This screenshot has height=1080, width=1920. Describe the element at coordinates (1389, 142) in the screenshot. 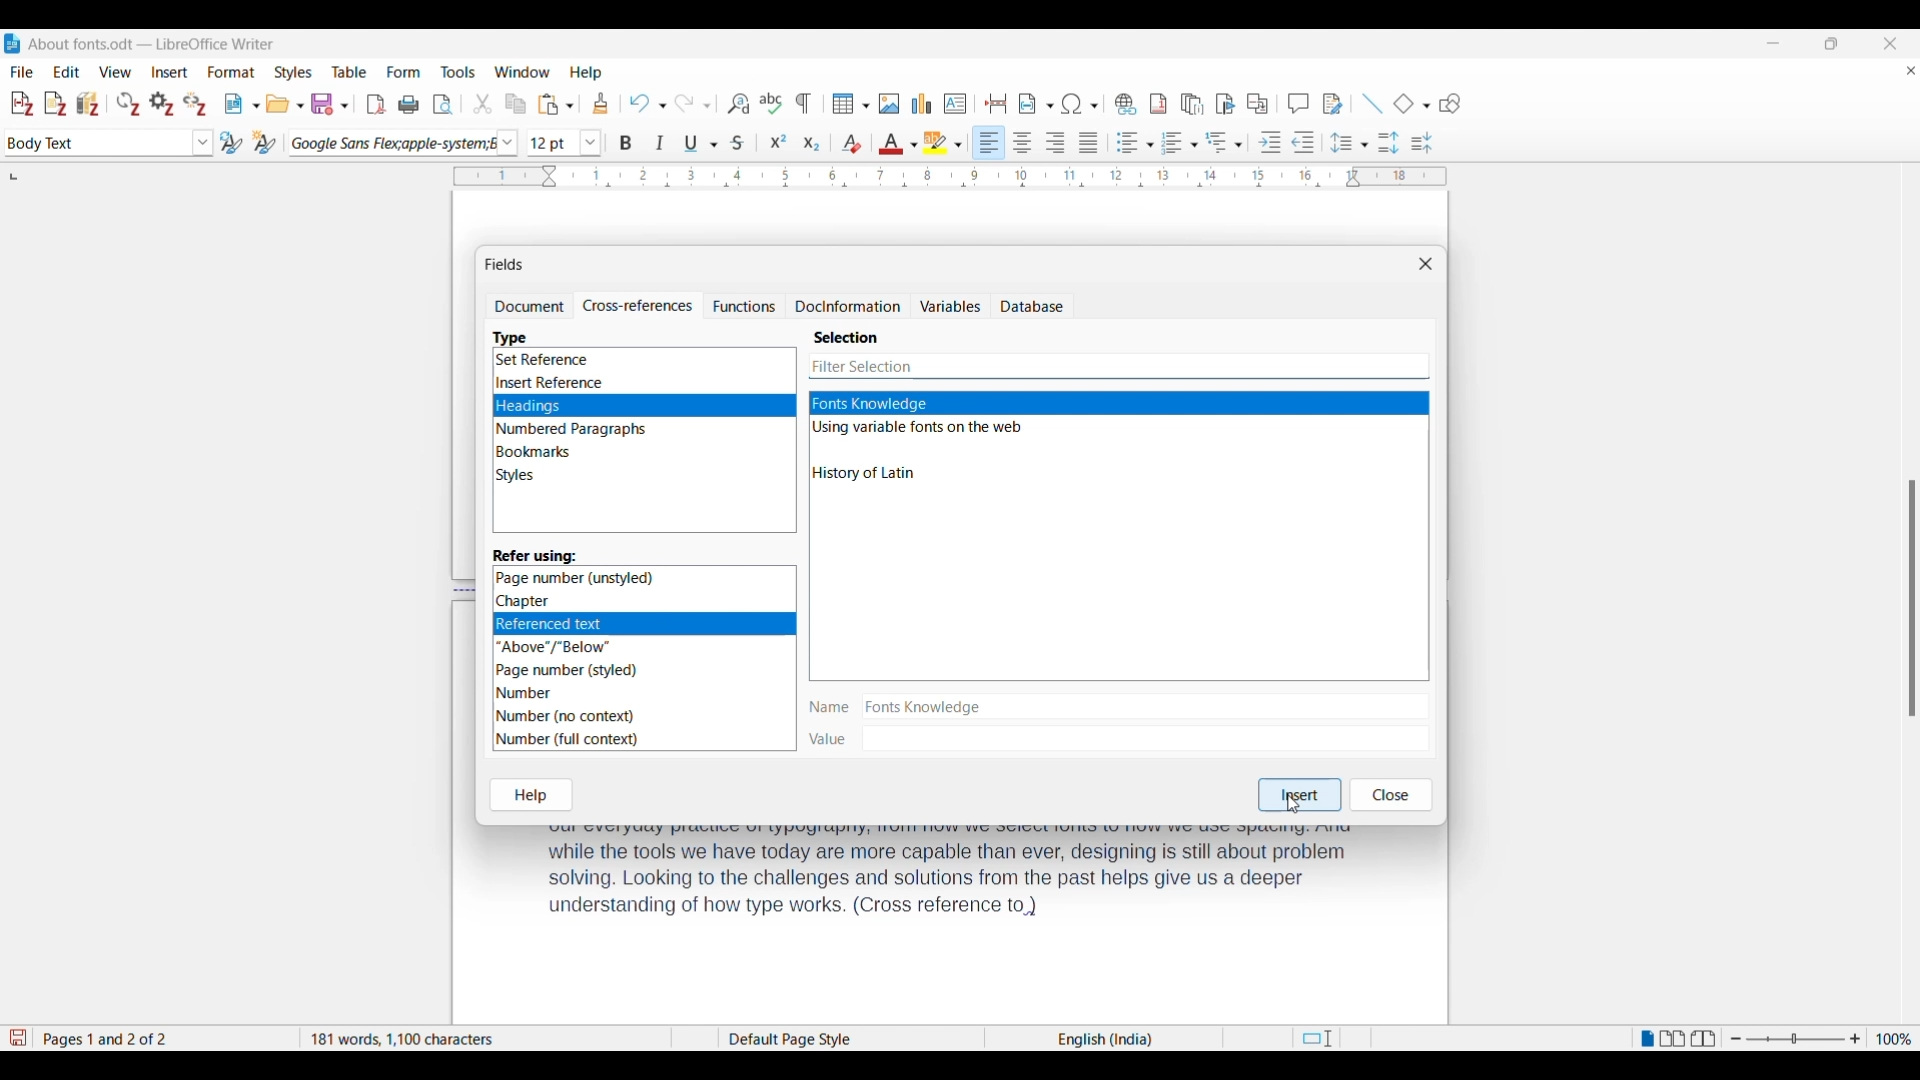

I see `Increase paragraph spacing` at that location.